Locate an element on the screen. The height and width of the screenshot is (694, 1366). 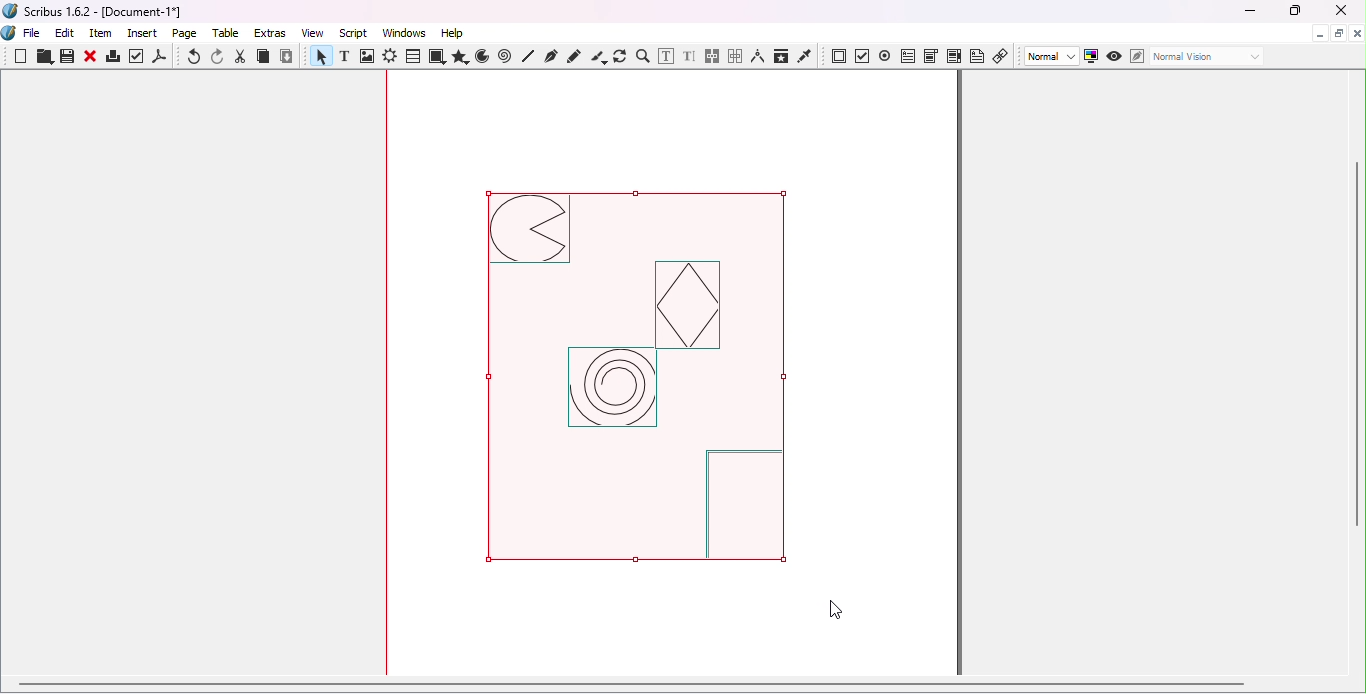
Undo is located at coordinates (195, 58).